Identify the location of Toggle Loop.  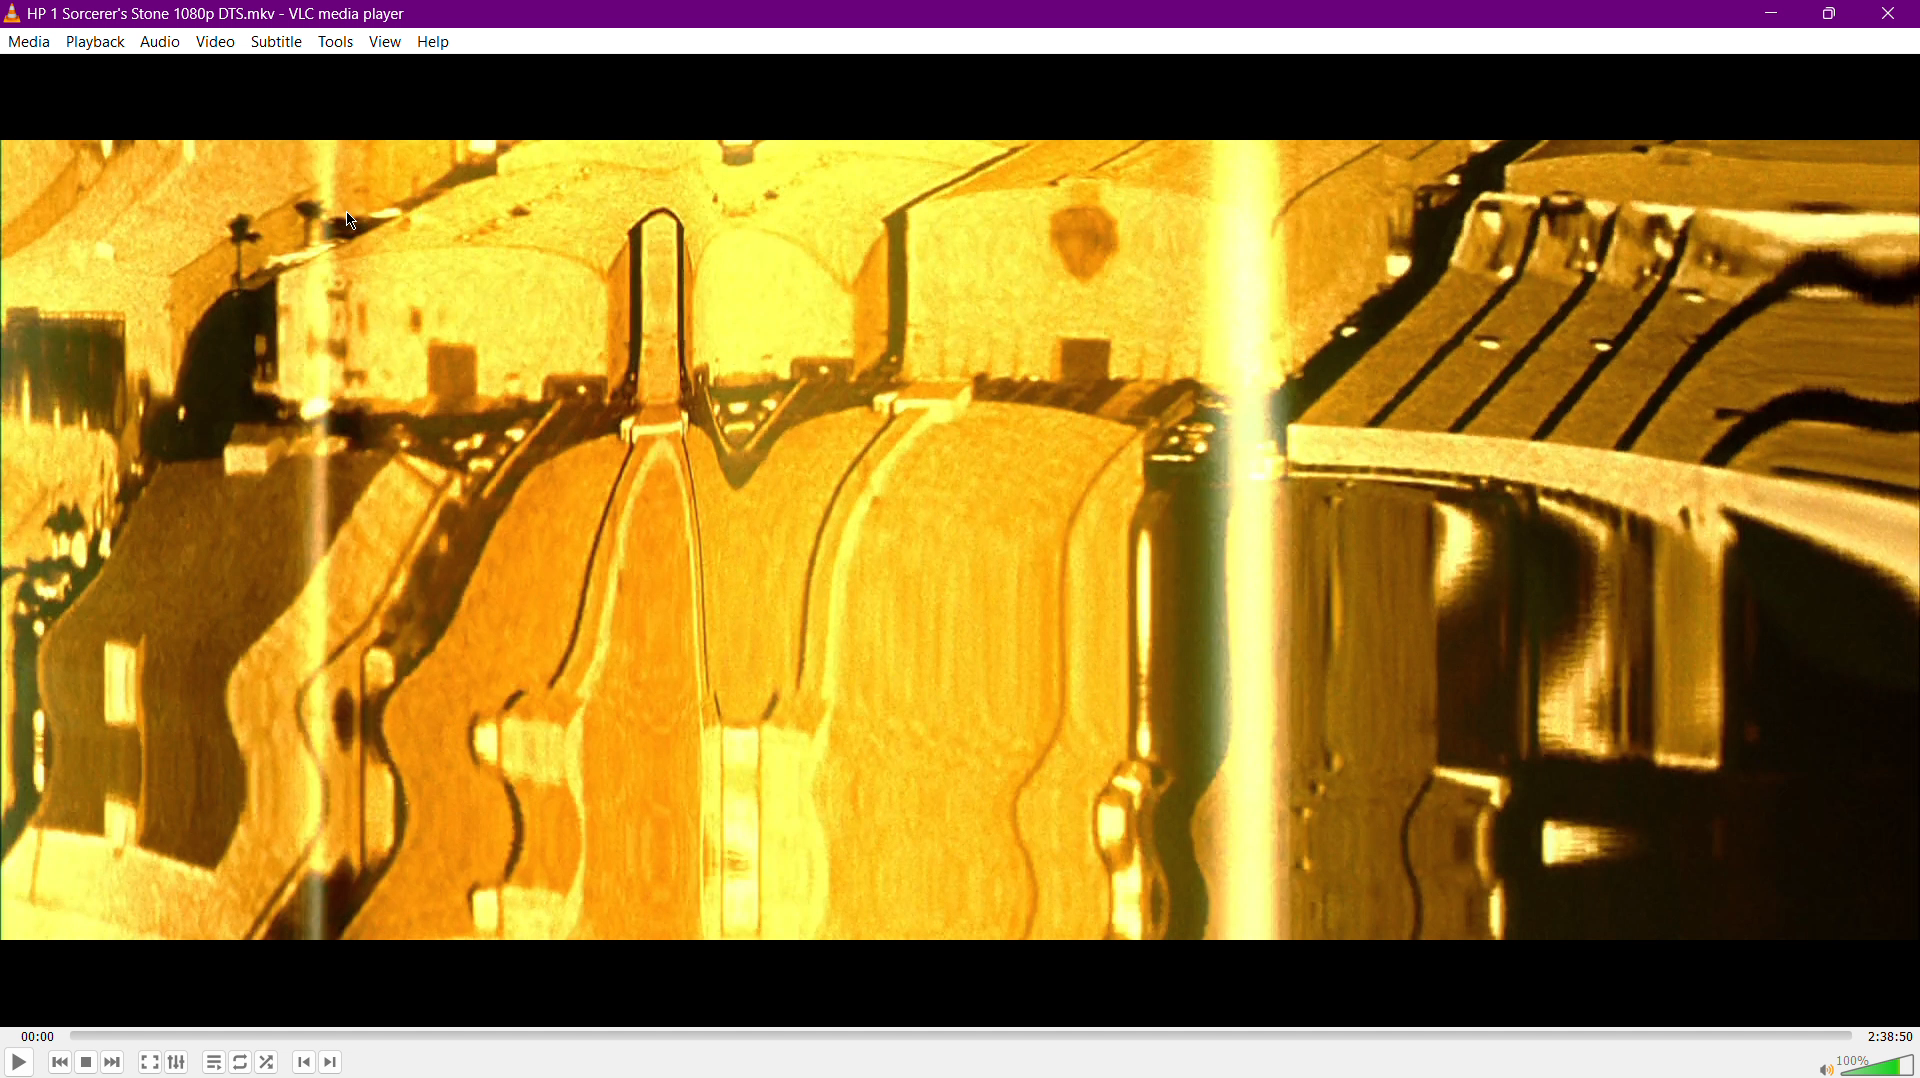
(241, 1062).